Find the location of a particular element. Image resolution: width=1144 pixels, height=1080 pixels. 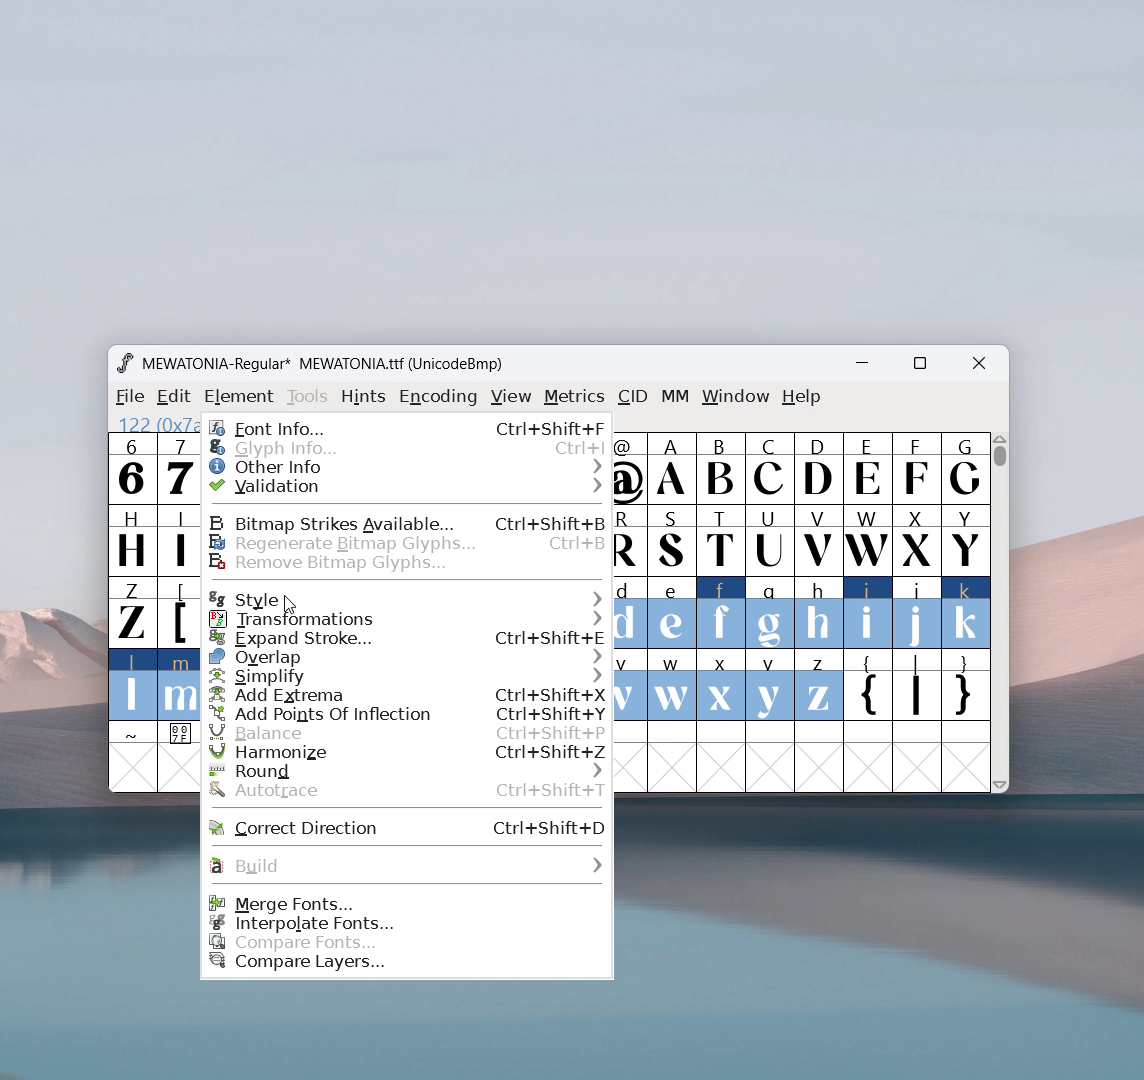

bitmap strikes available is located at coordinates (407, 522).